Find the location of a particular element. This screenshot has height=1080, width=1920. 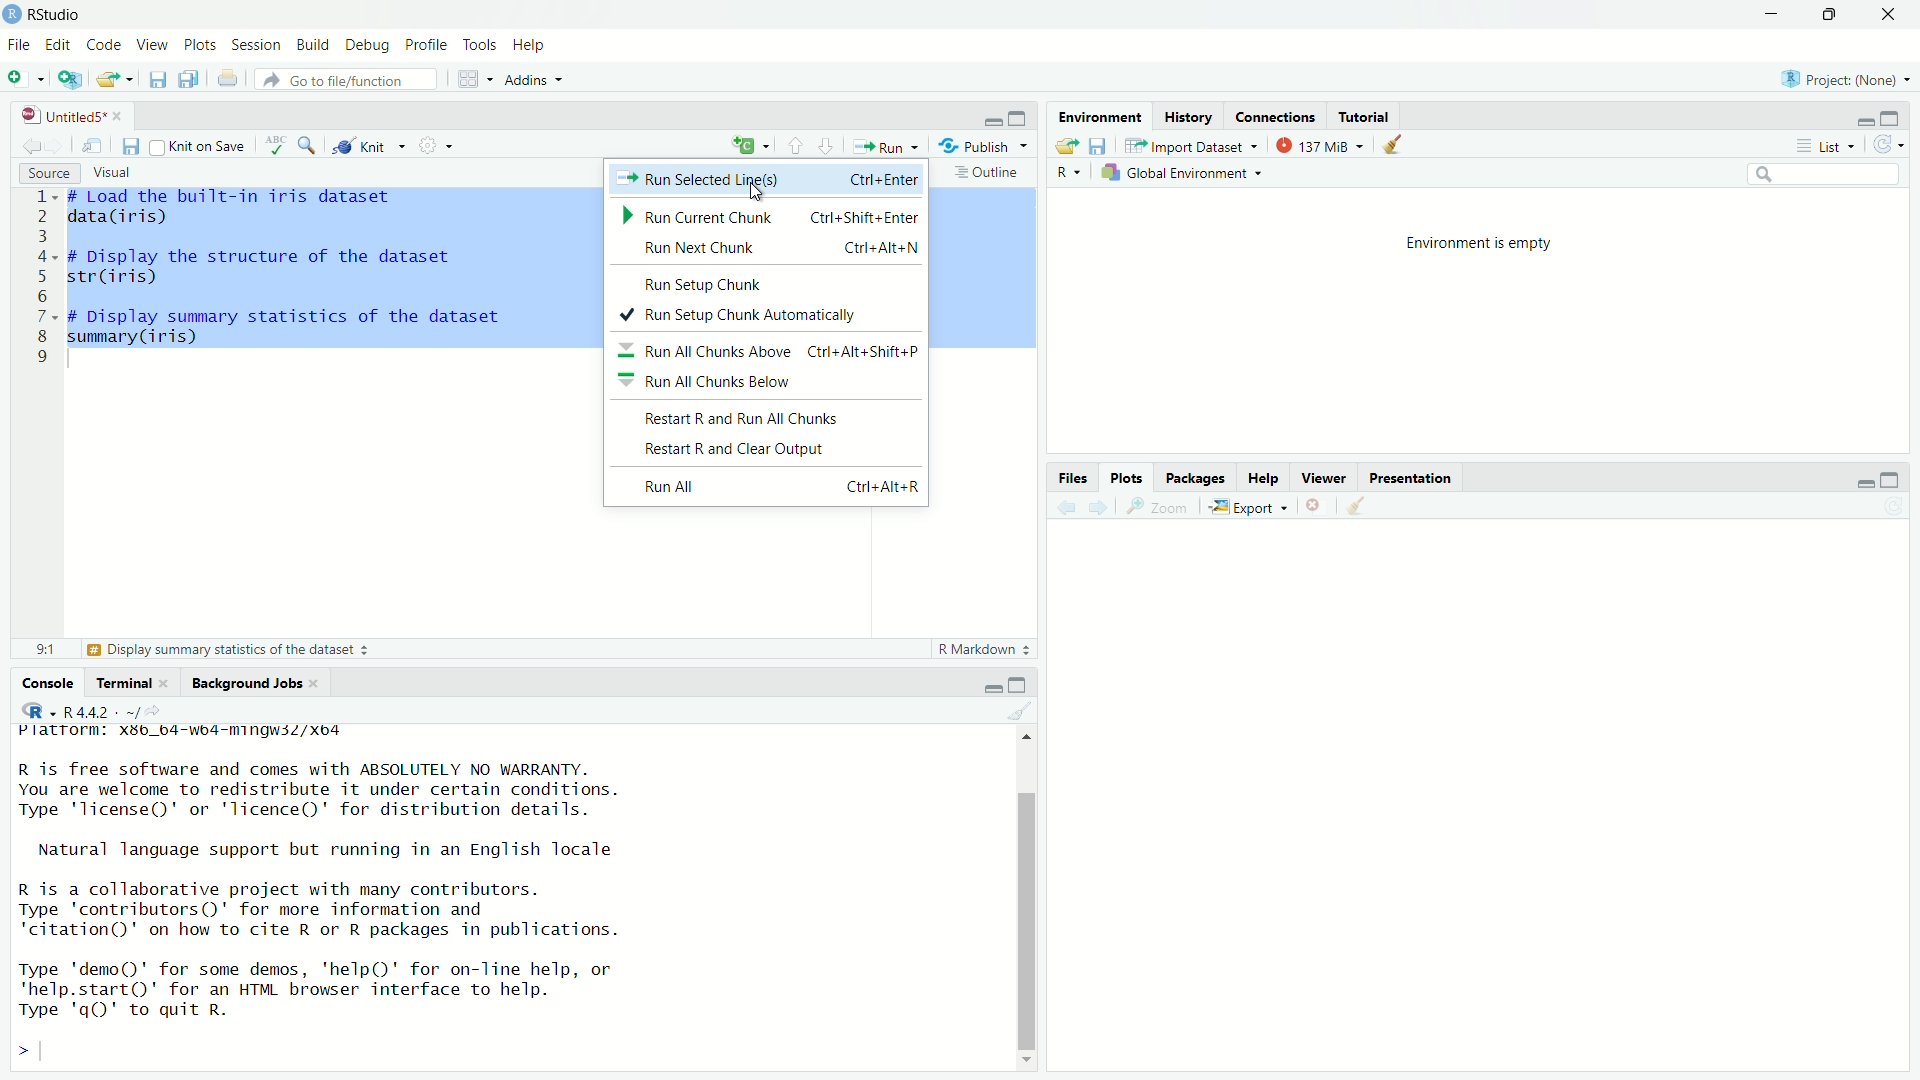

Hide is located at coordinates (1861, 119).